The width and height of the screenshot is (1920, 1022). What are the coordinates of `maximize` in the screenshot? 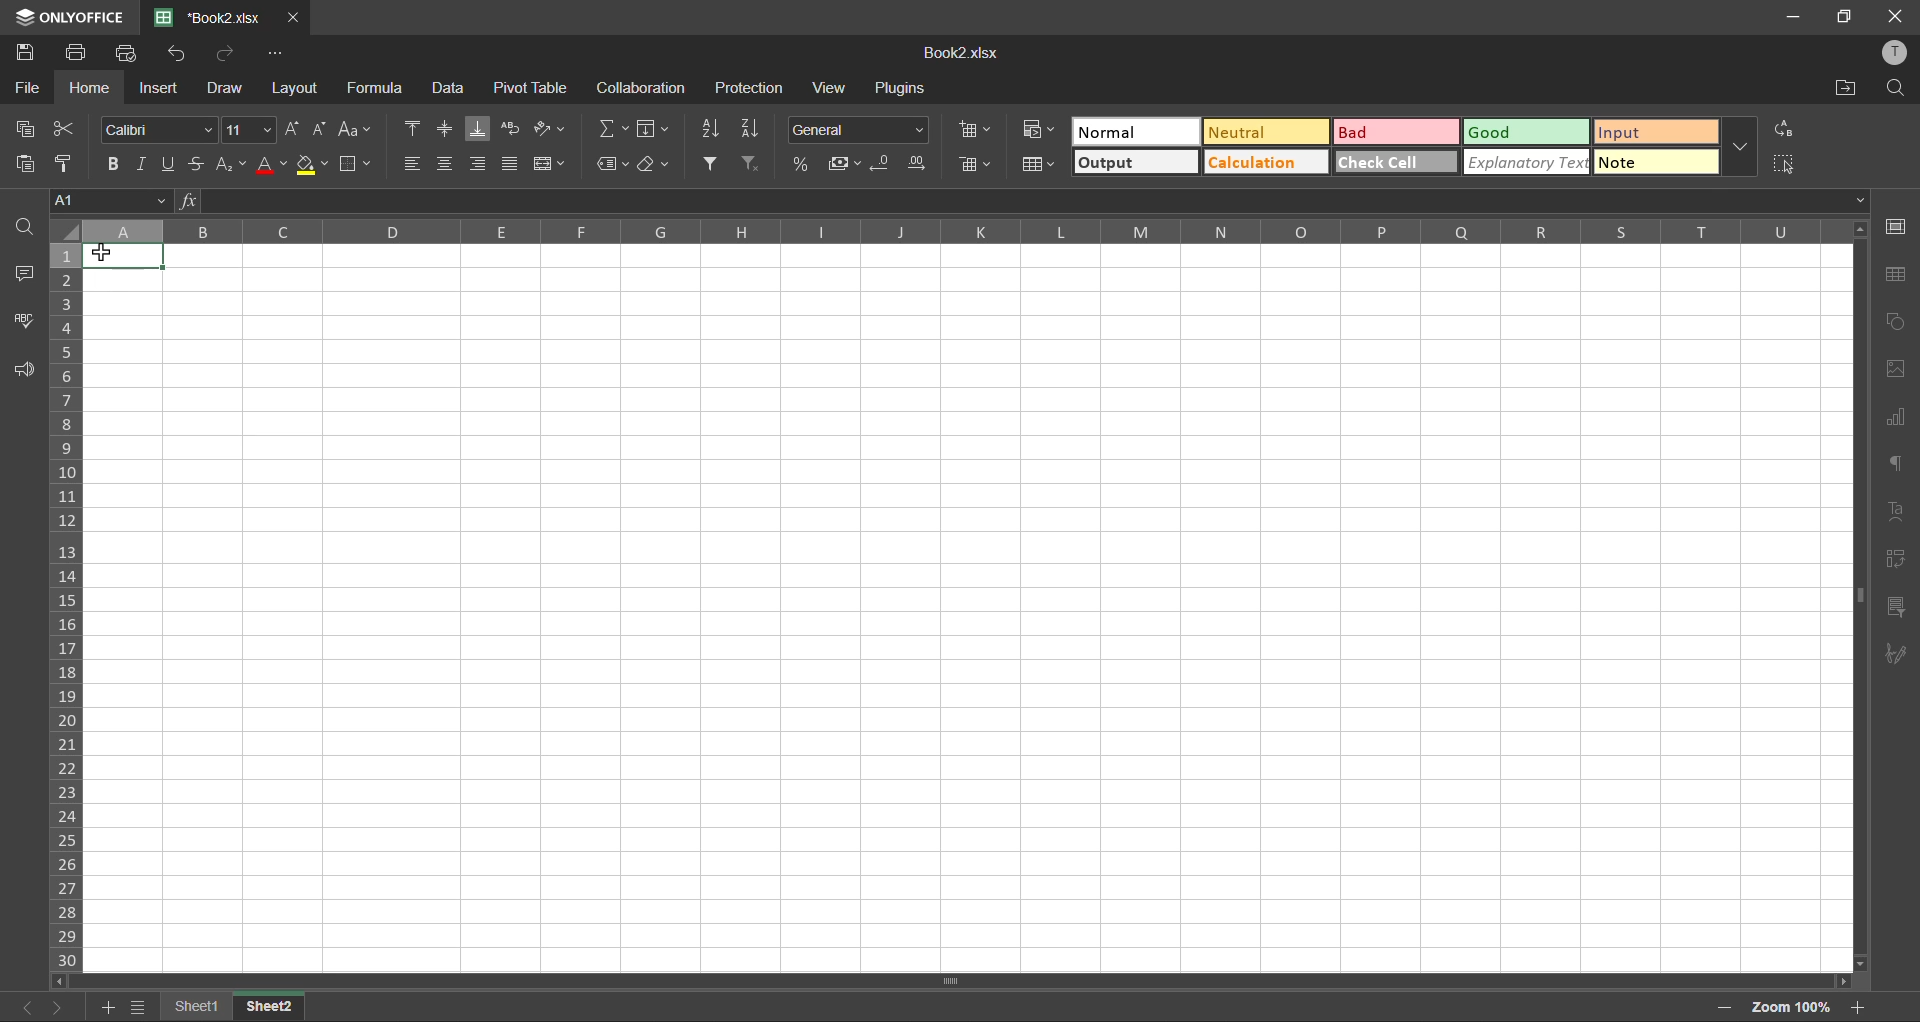 It's located at (1848, 16).